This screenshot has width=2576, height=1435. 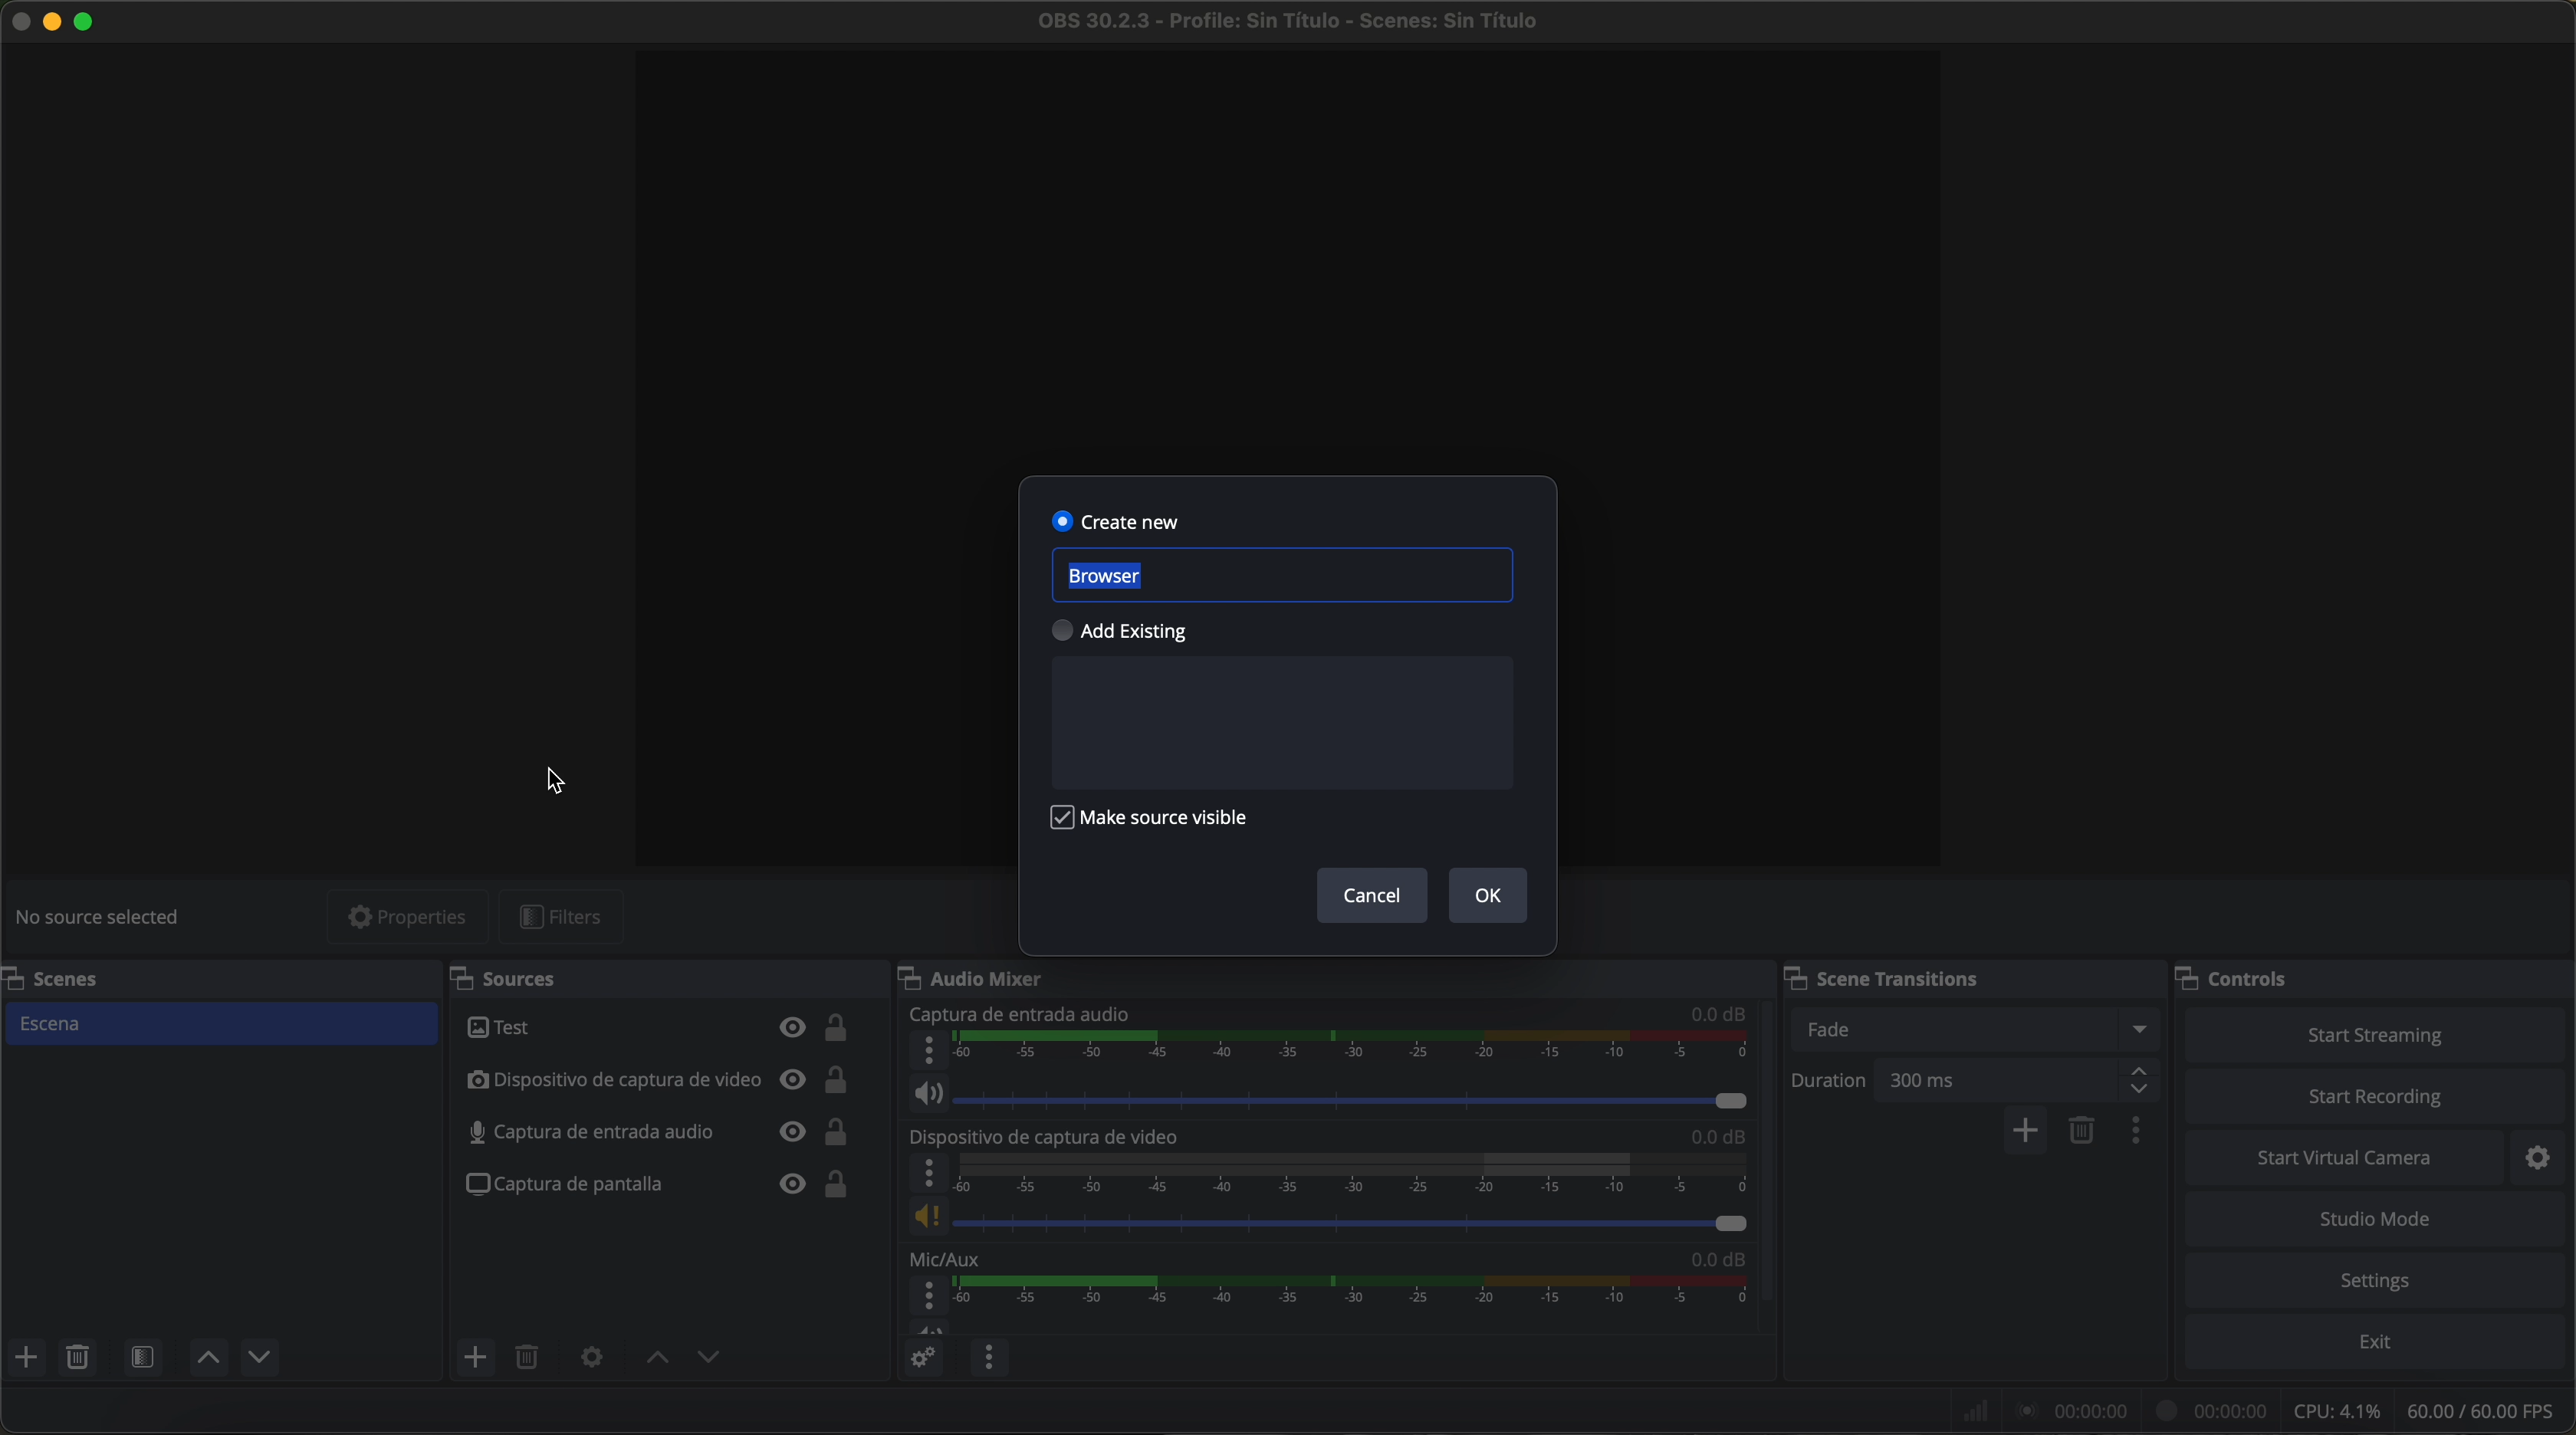 I want to click on audio mixer, so click(x=982, y=980).